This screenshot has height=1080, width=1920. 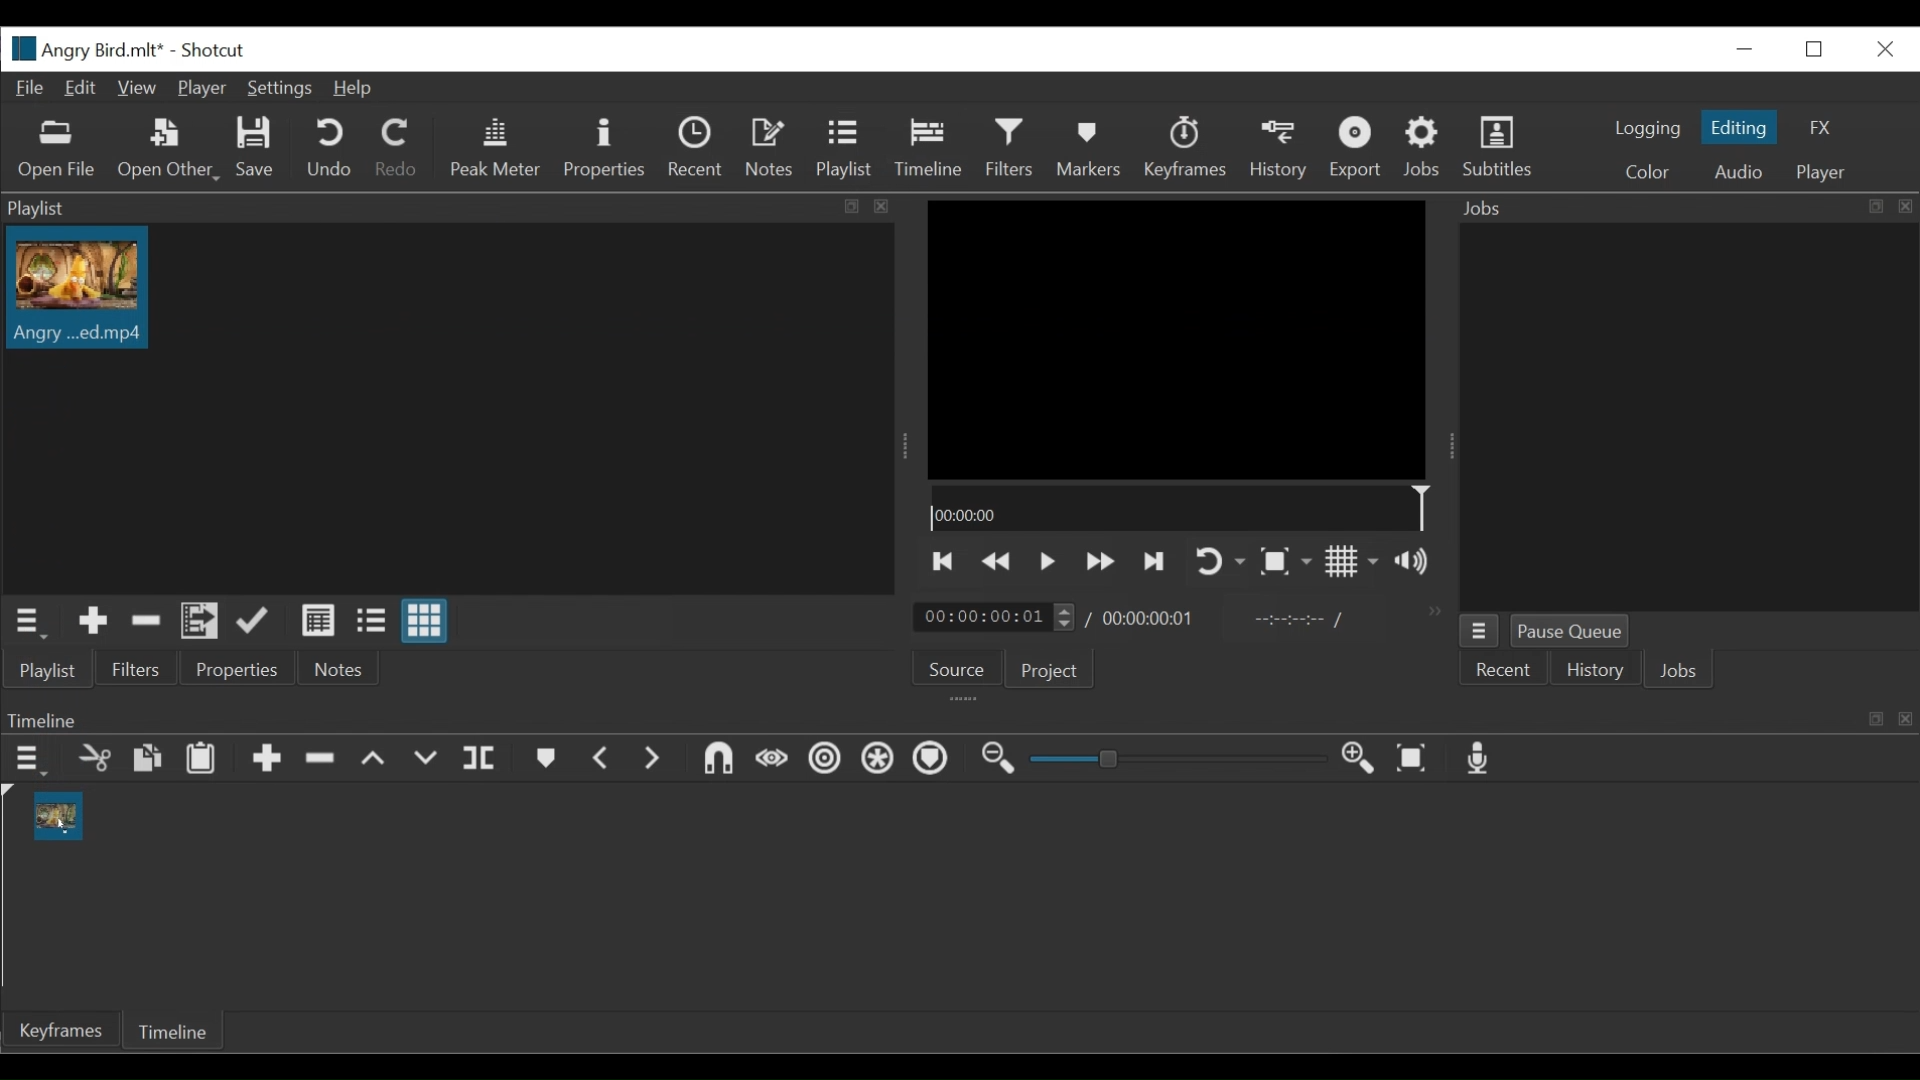 What do you see at coordinates (931, 149) in the screenshot?
I see `Timeline` at bounding box center [931, 149].